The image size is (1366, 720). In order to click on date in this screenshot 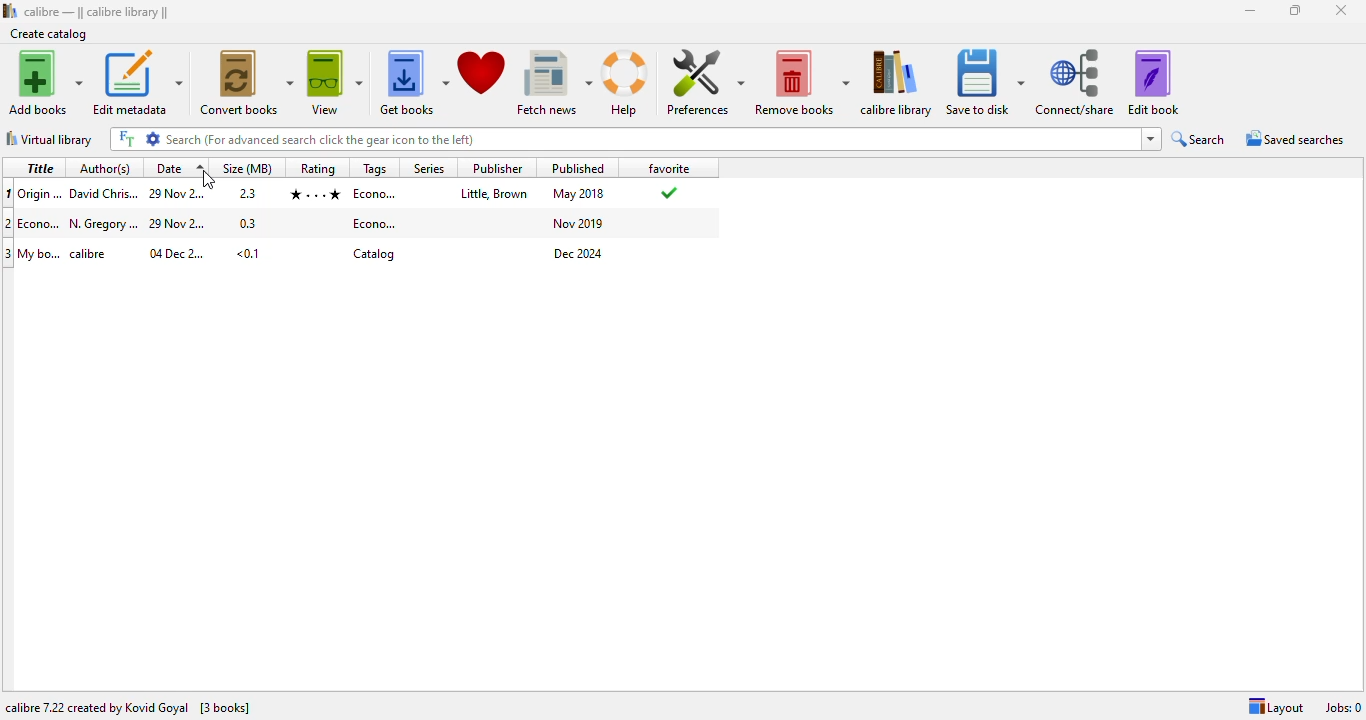, I will do `click(178, 223)`.